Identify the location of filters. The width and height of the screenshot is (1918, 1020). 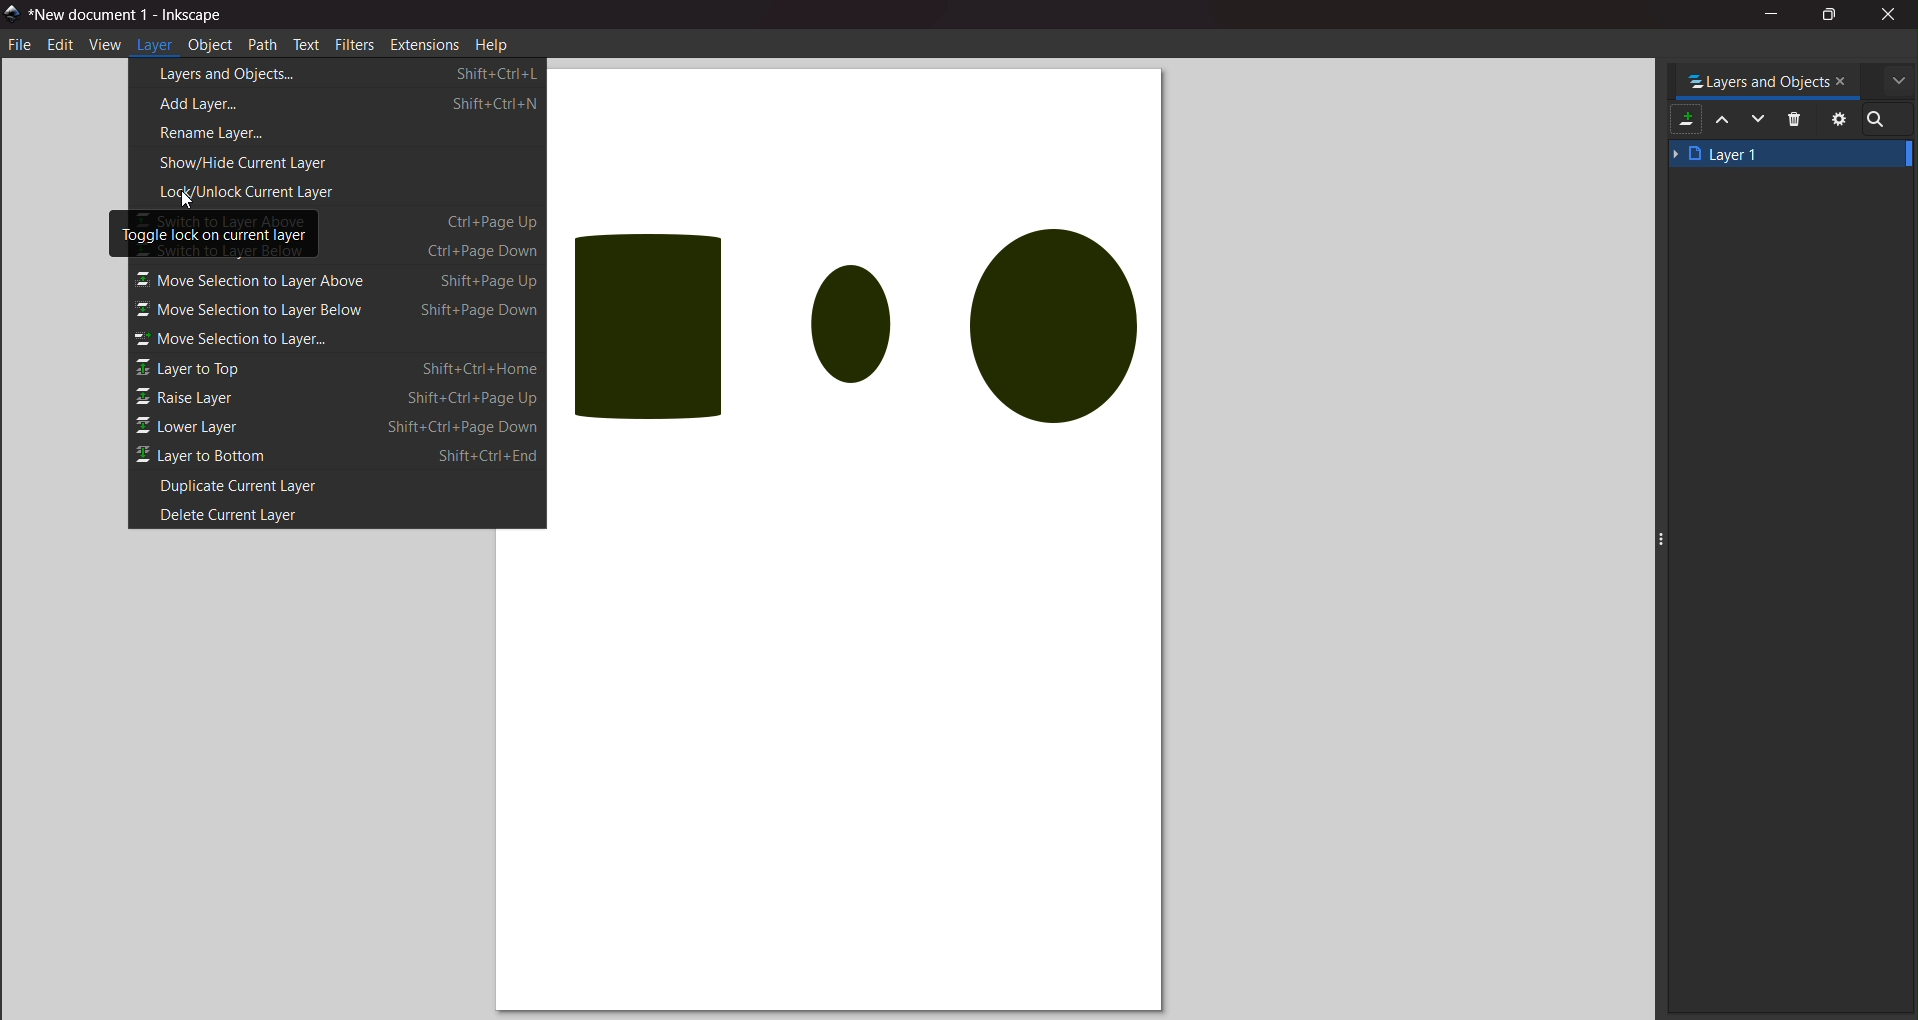
(357, 43).